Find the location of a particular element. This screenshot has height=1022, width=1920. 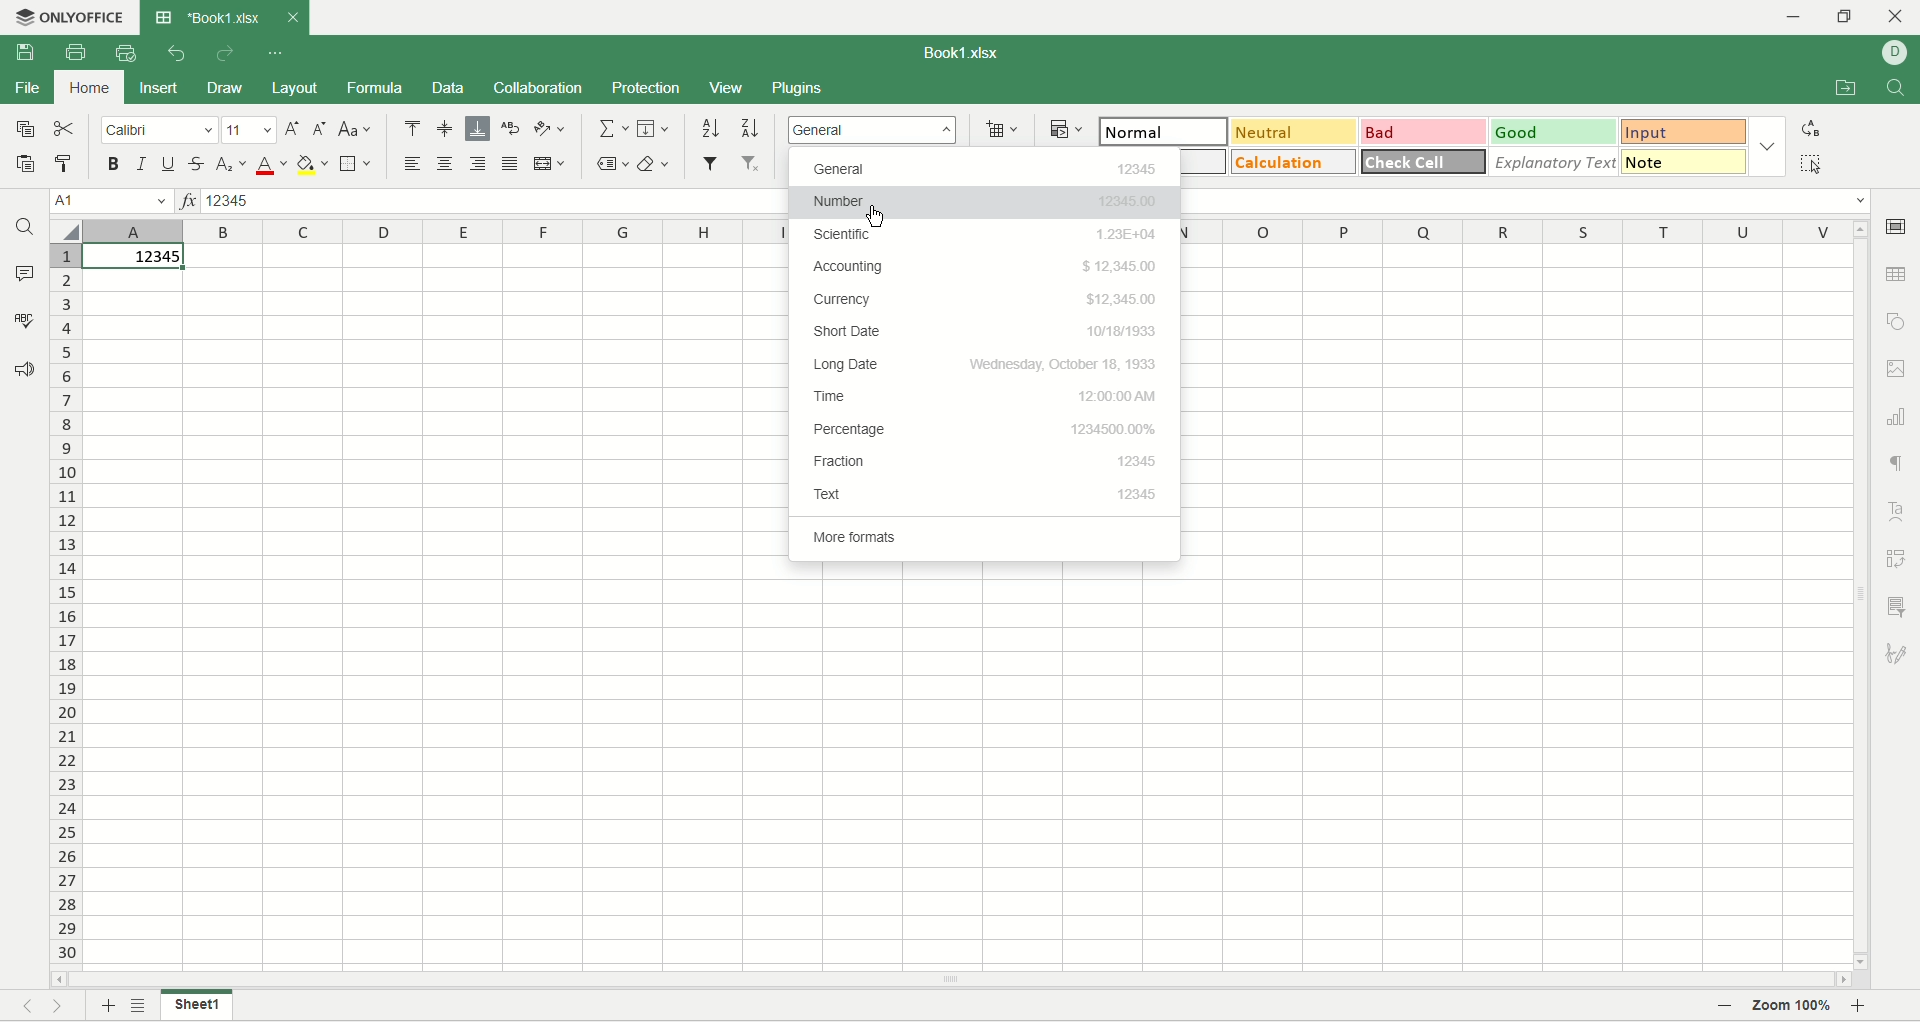

vertical scroll bar is located at coordinates (1863, 595).